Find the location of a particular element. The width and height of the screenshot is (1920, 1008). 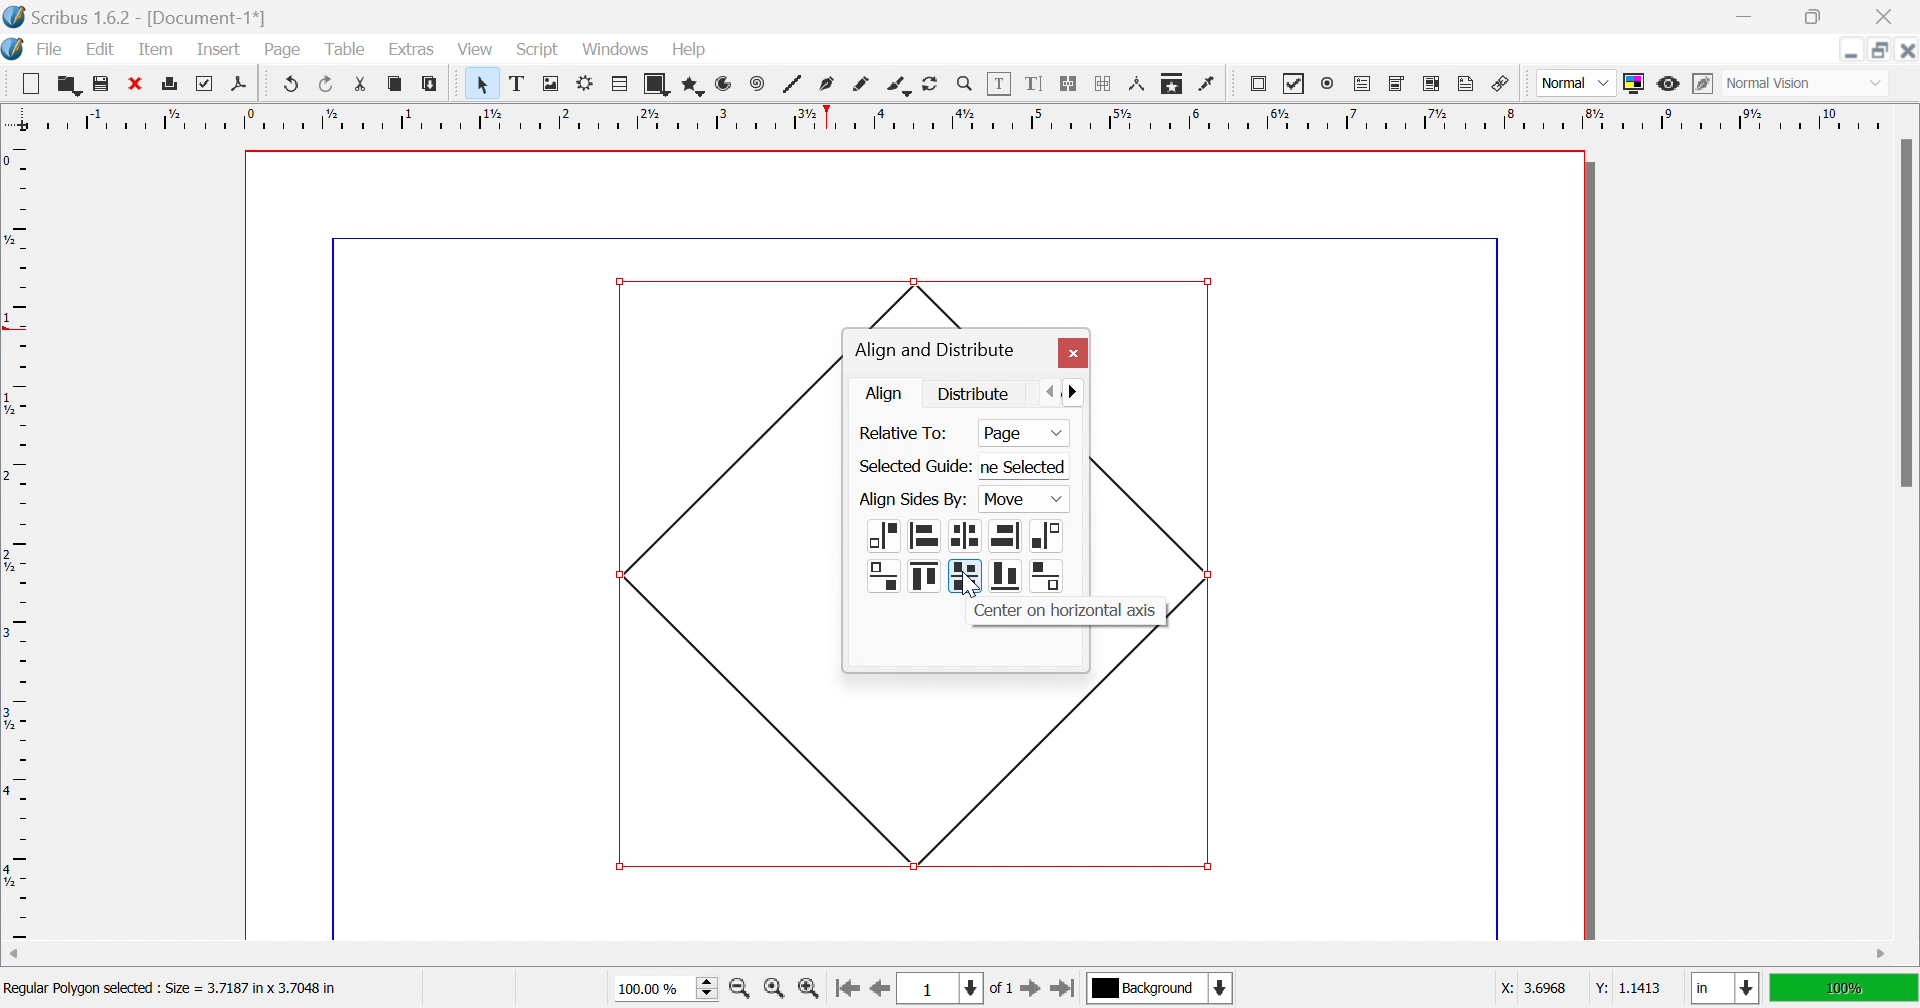

Close is located at coordinates (1072, 354).